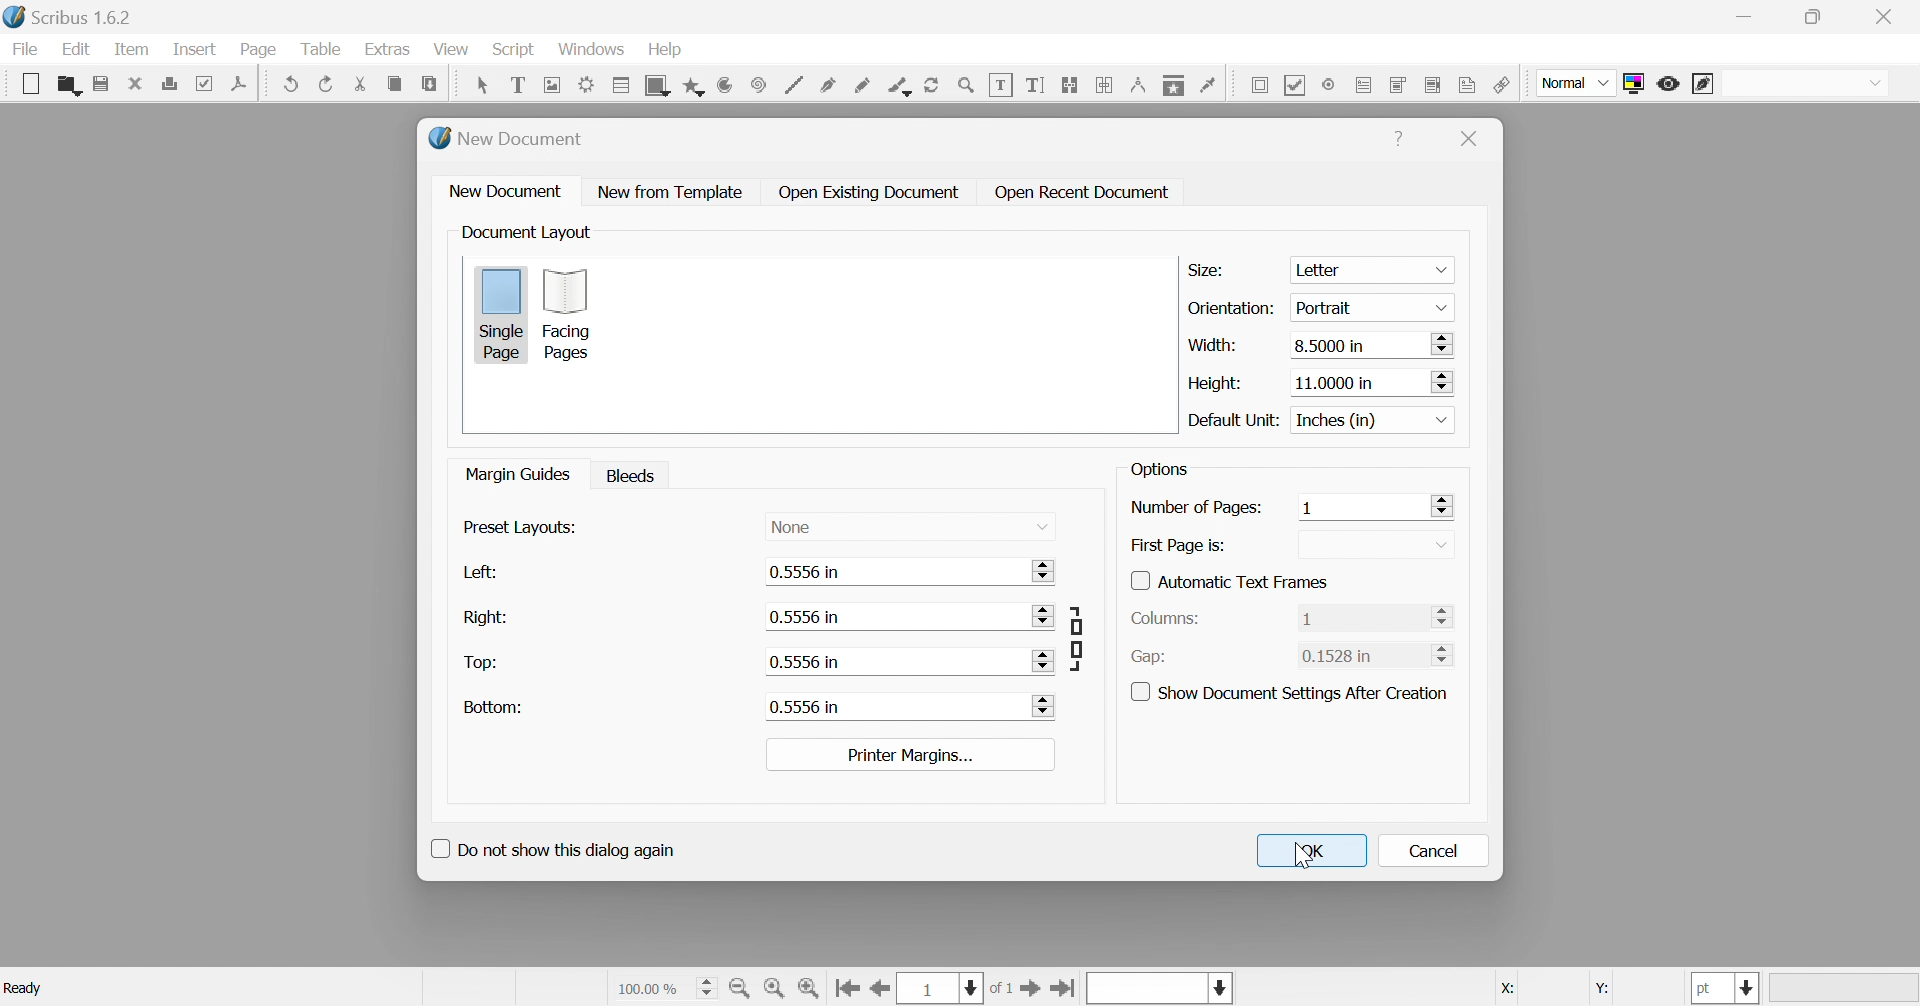 This screenshot has height=1006, width=1920. What do you see at coordinates (429, 82) in the screenshot?
I see `paste` at bounding box center [429, 82].